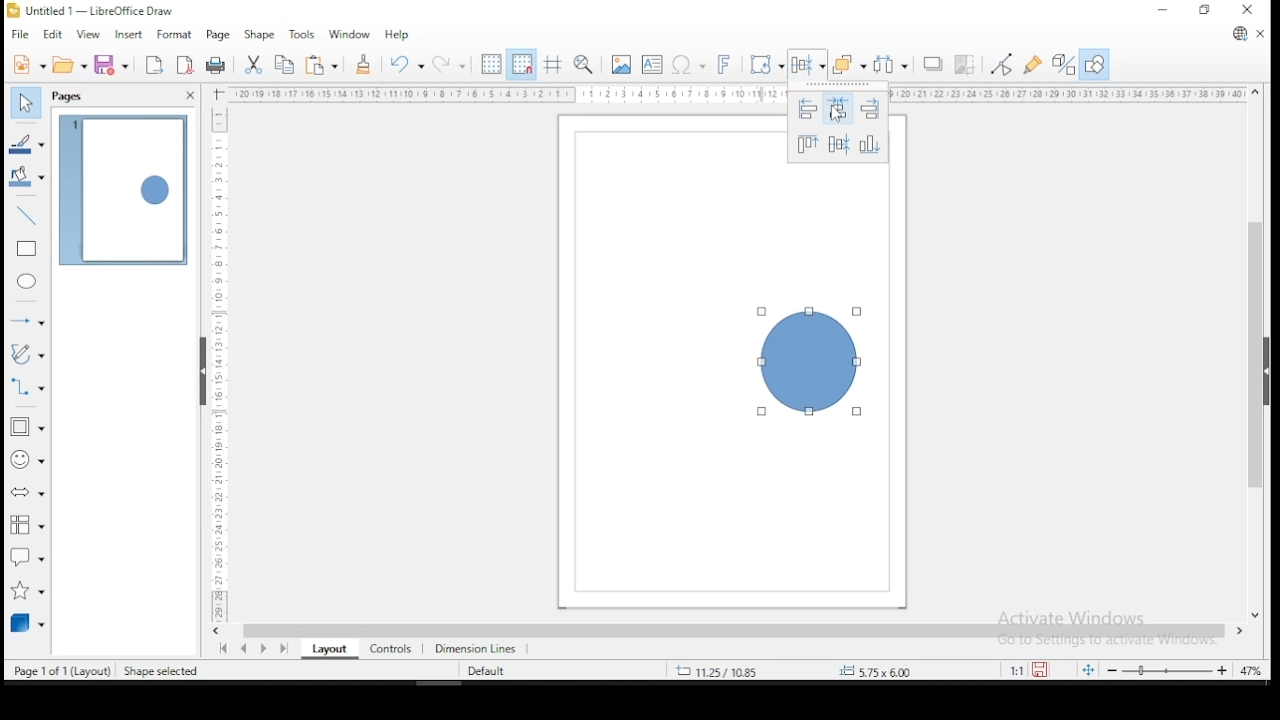 The width and height of the screenshot is (1280, 720). Describe the element at coordinates (476, 647) in the screenshot. I see `dimension lines` at that location.